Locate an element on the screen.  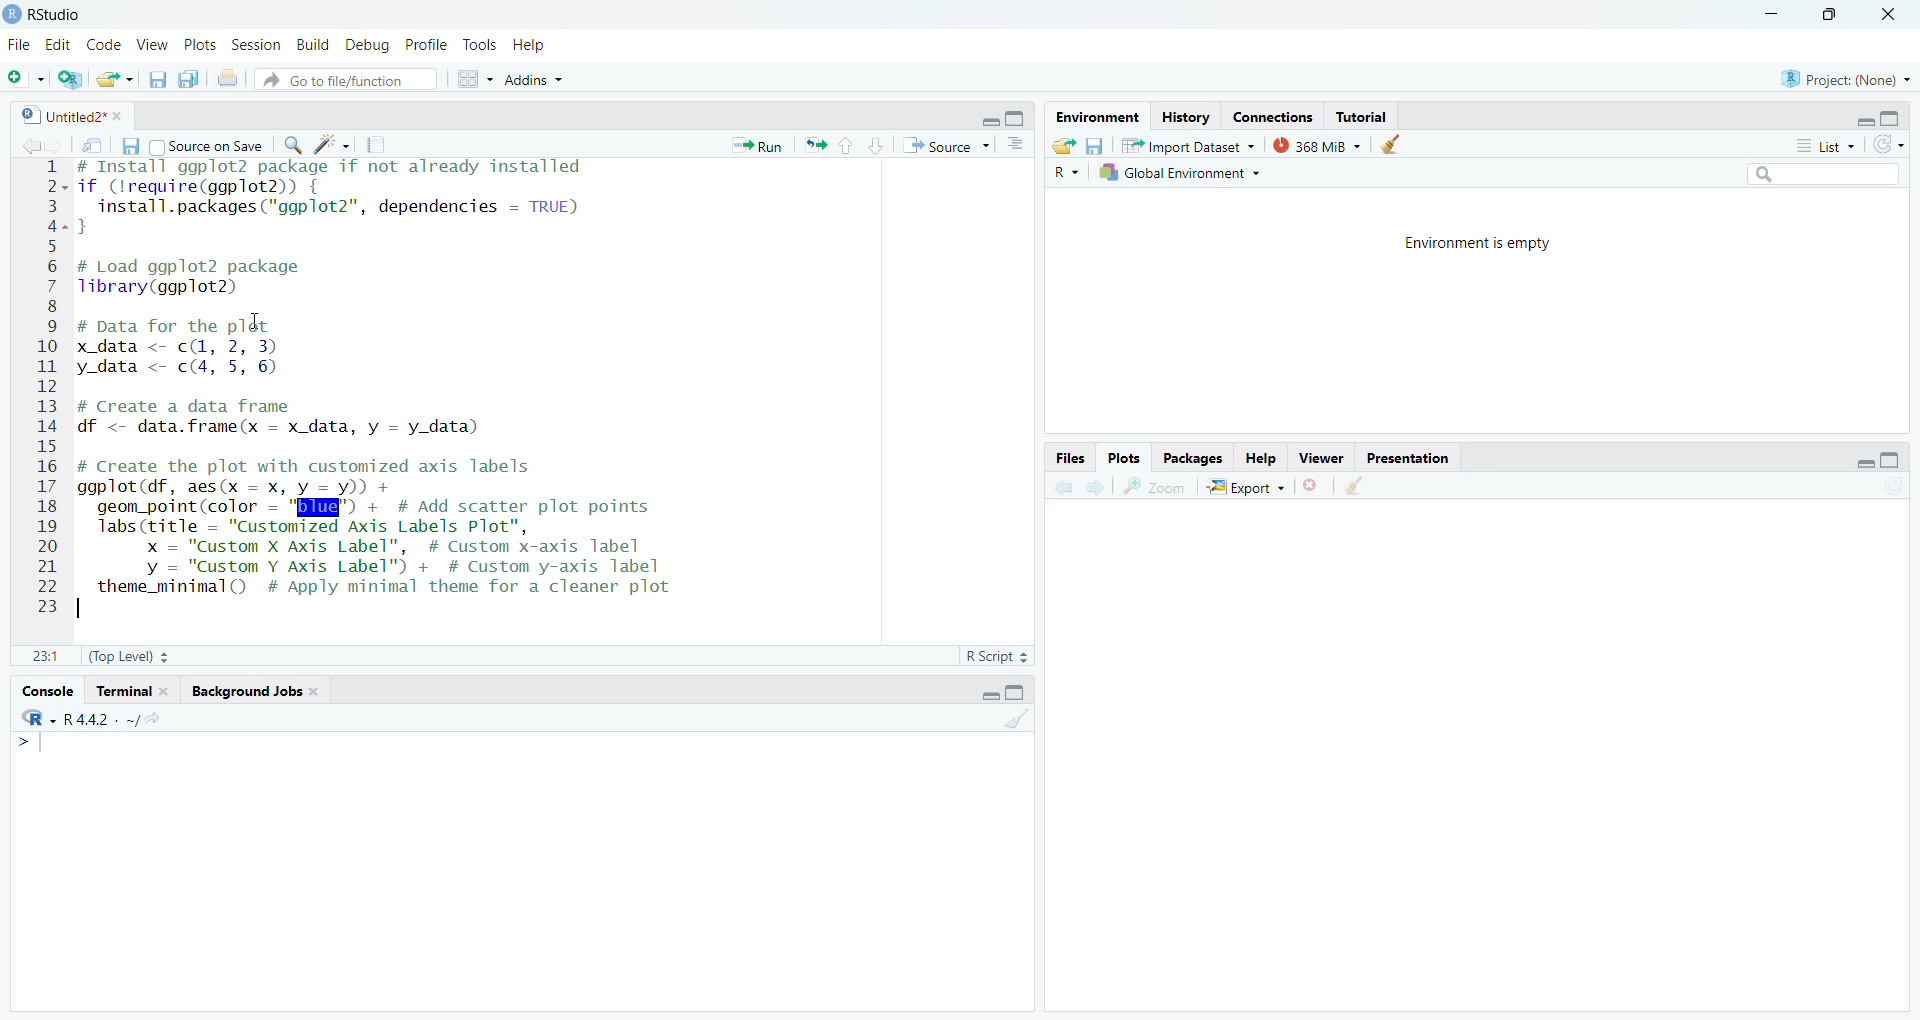
maximise is located at coordinates (1899, 115).